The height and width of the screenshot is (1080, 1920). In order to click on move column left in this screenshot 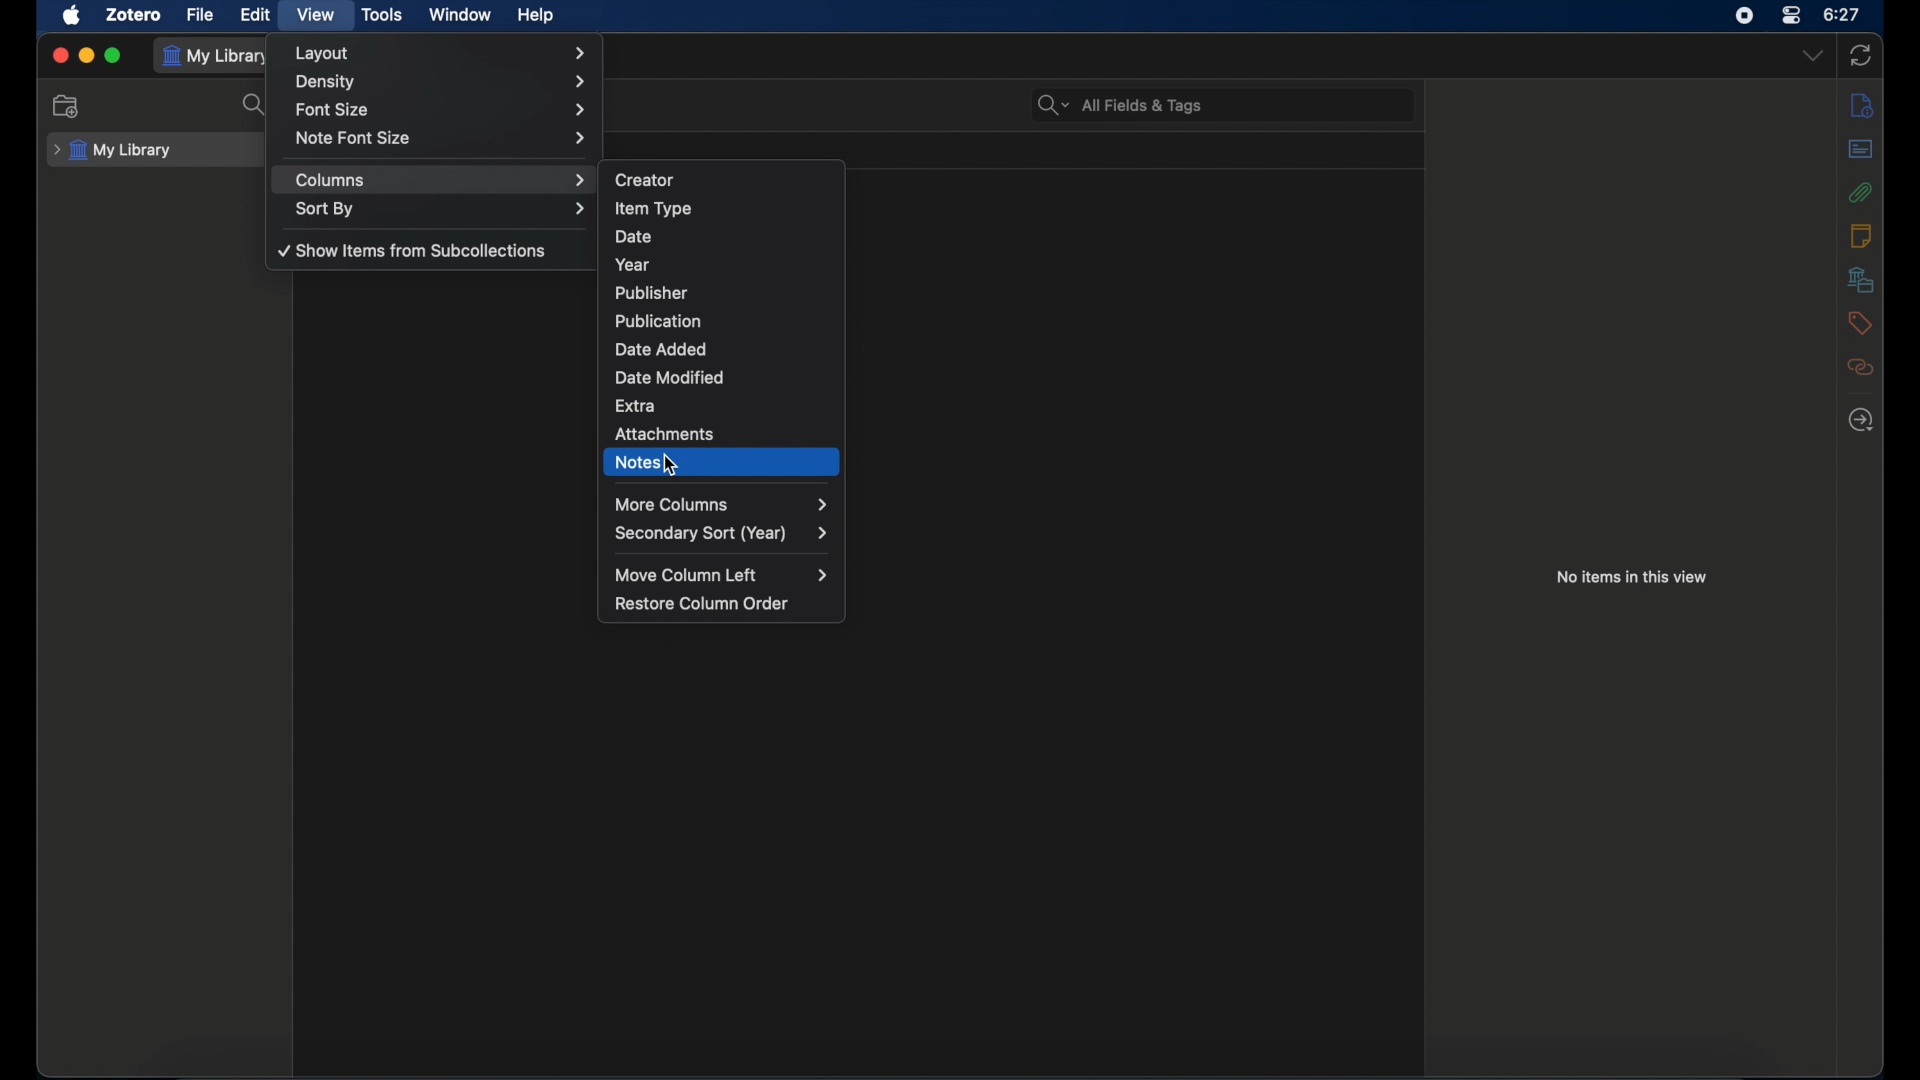, I will do `click(721, 575)`.